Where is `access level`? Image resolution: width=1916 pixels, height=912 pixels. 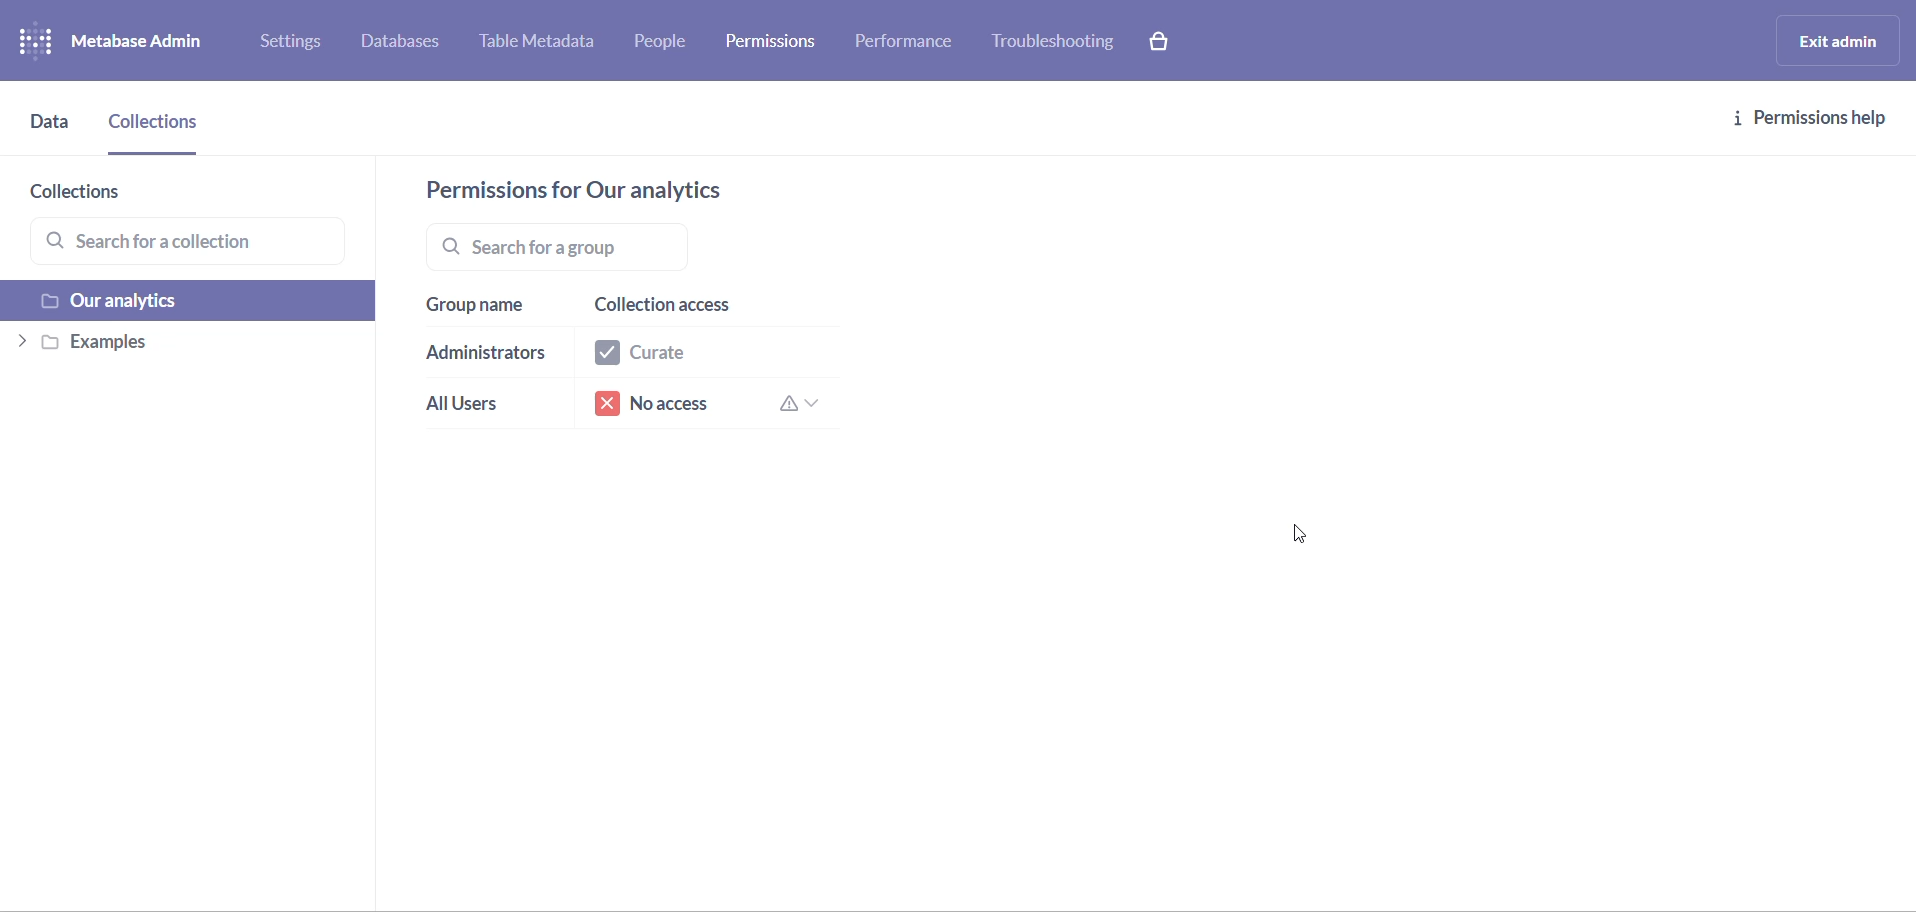
access level is located at coordinates (702, 356).